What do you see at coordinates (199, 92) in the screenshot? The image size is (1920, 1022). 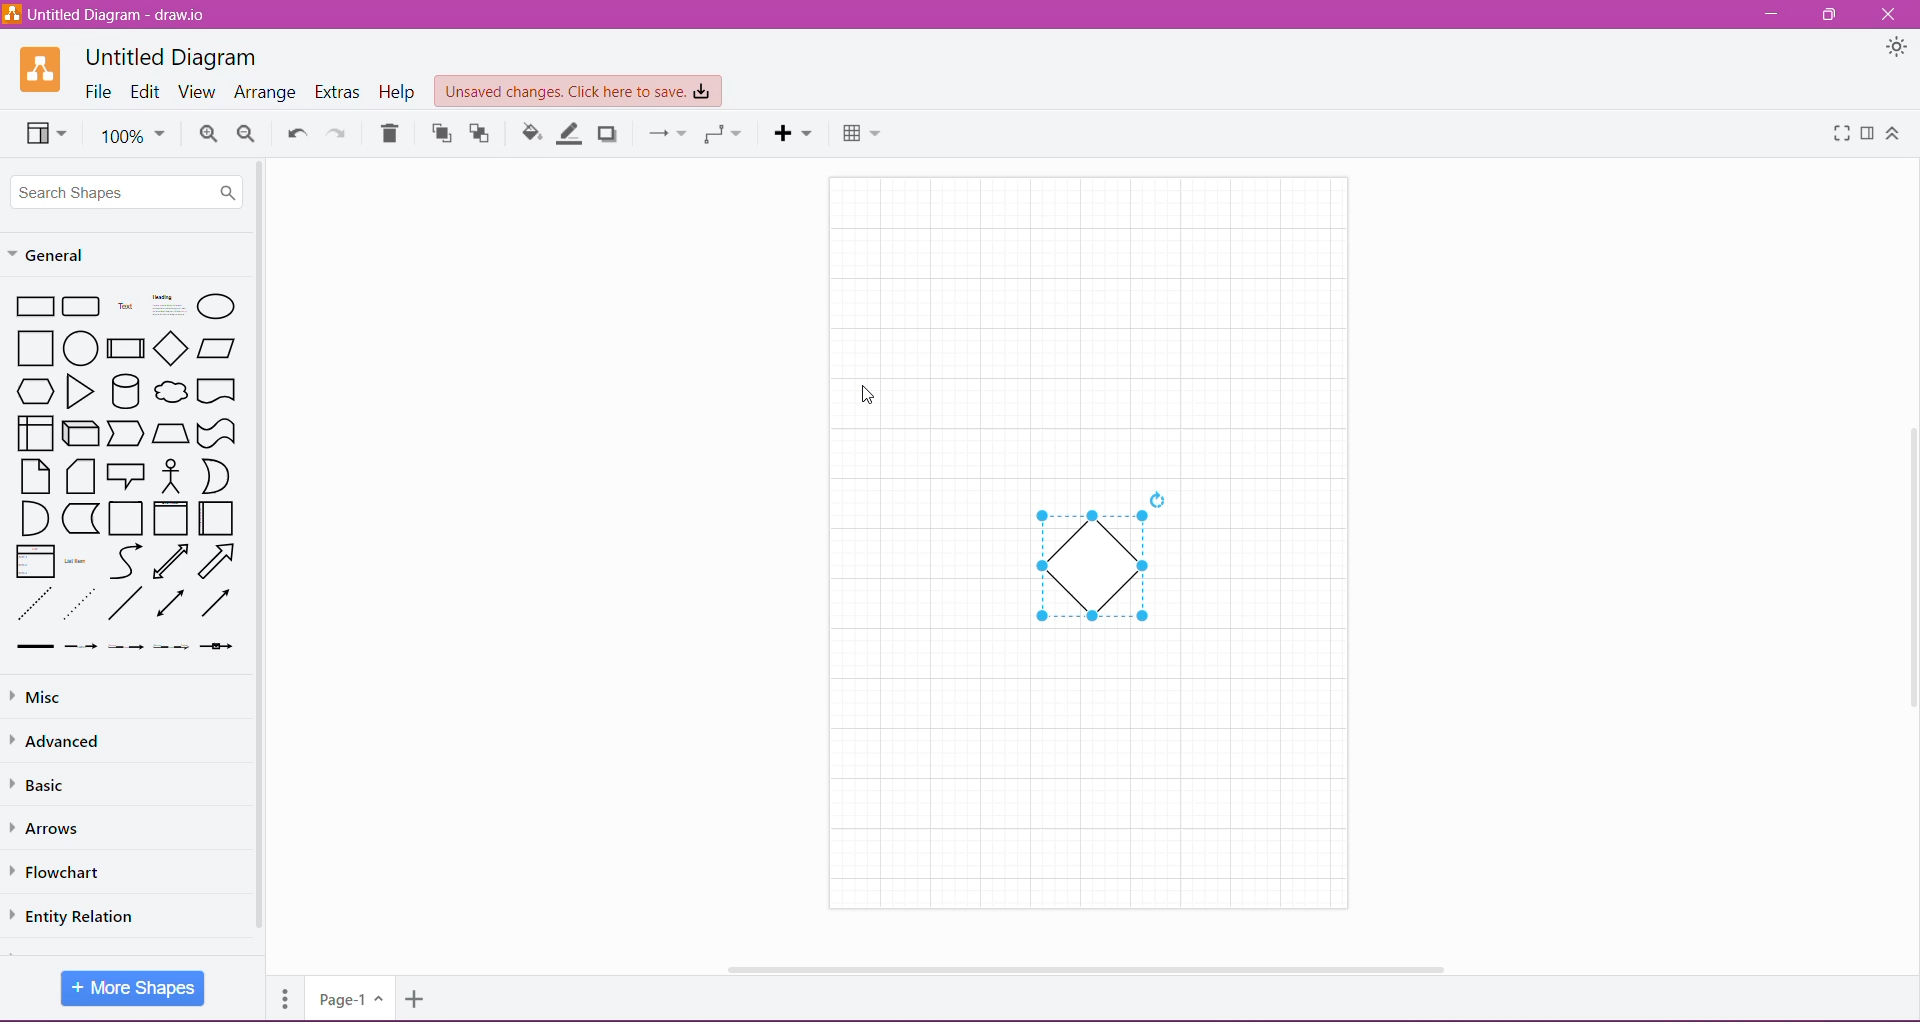 I see `View` at bounding box center [199, 92].